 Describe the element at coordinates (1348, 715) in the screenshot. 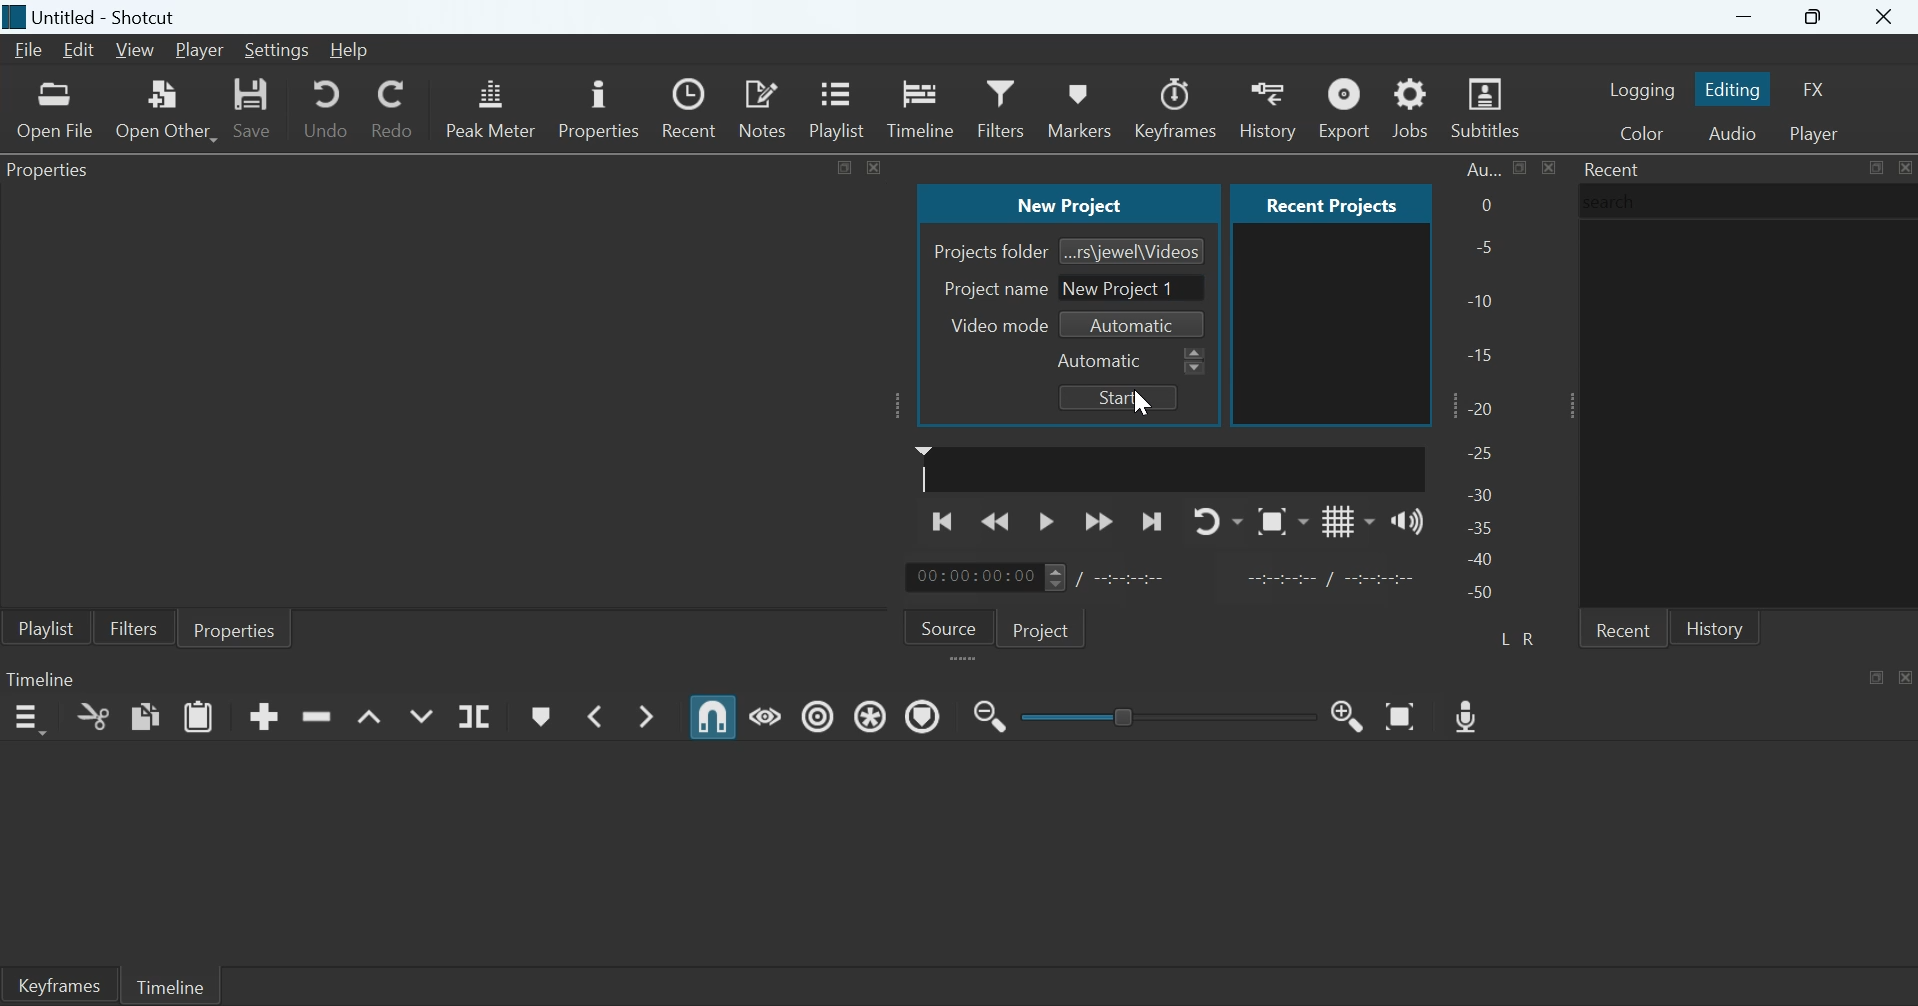

I see `Zoom timeline out` at that location.